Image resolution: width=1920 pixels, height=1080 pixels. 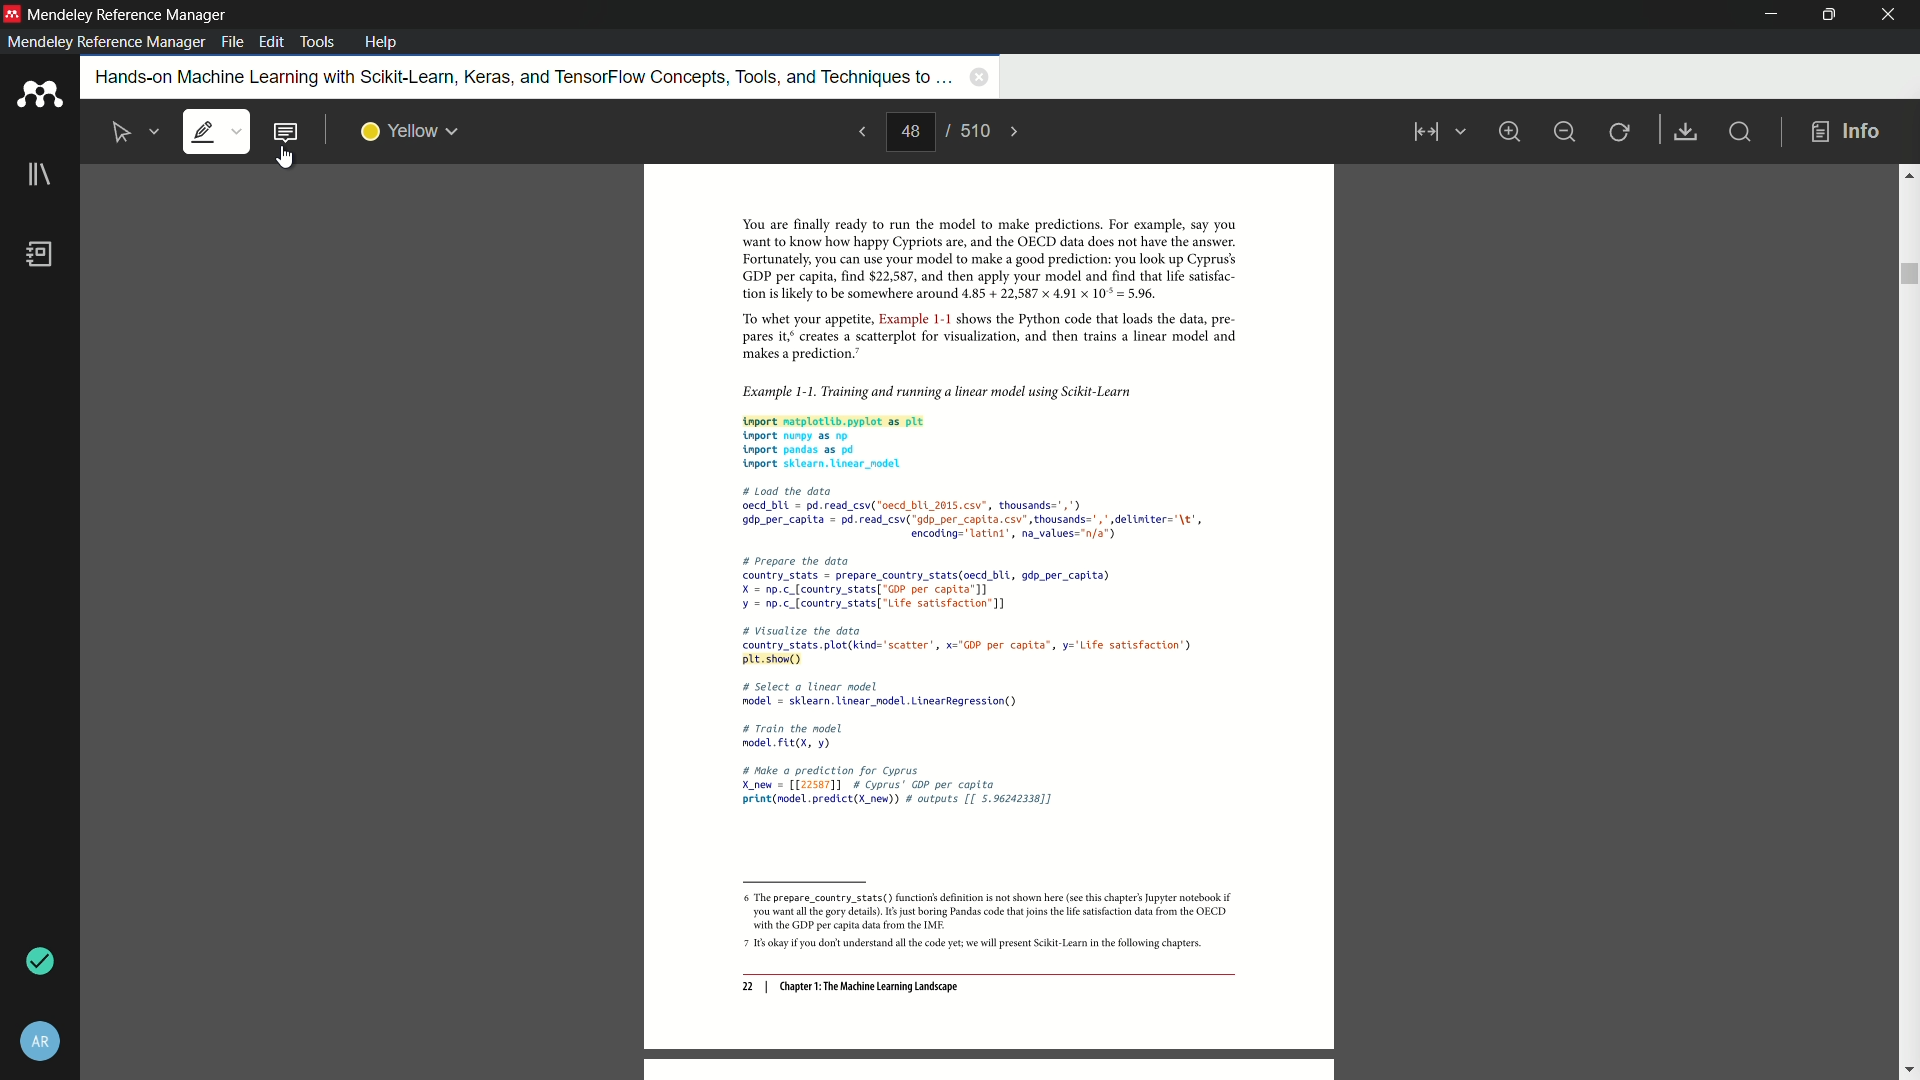 What do you see at coordinates (410, 132) in the screenshot?
I see `highlight color` at bounding box center [410, 132].